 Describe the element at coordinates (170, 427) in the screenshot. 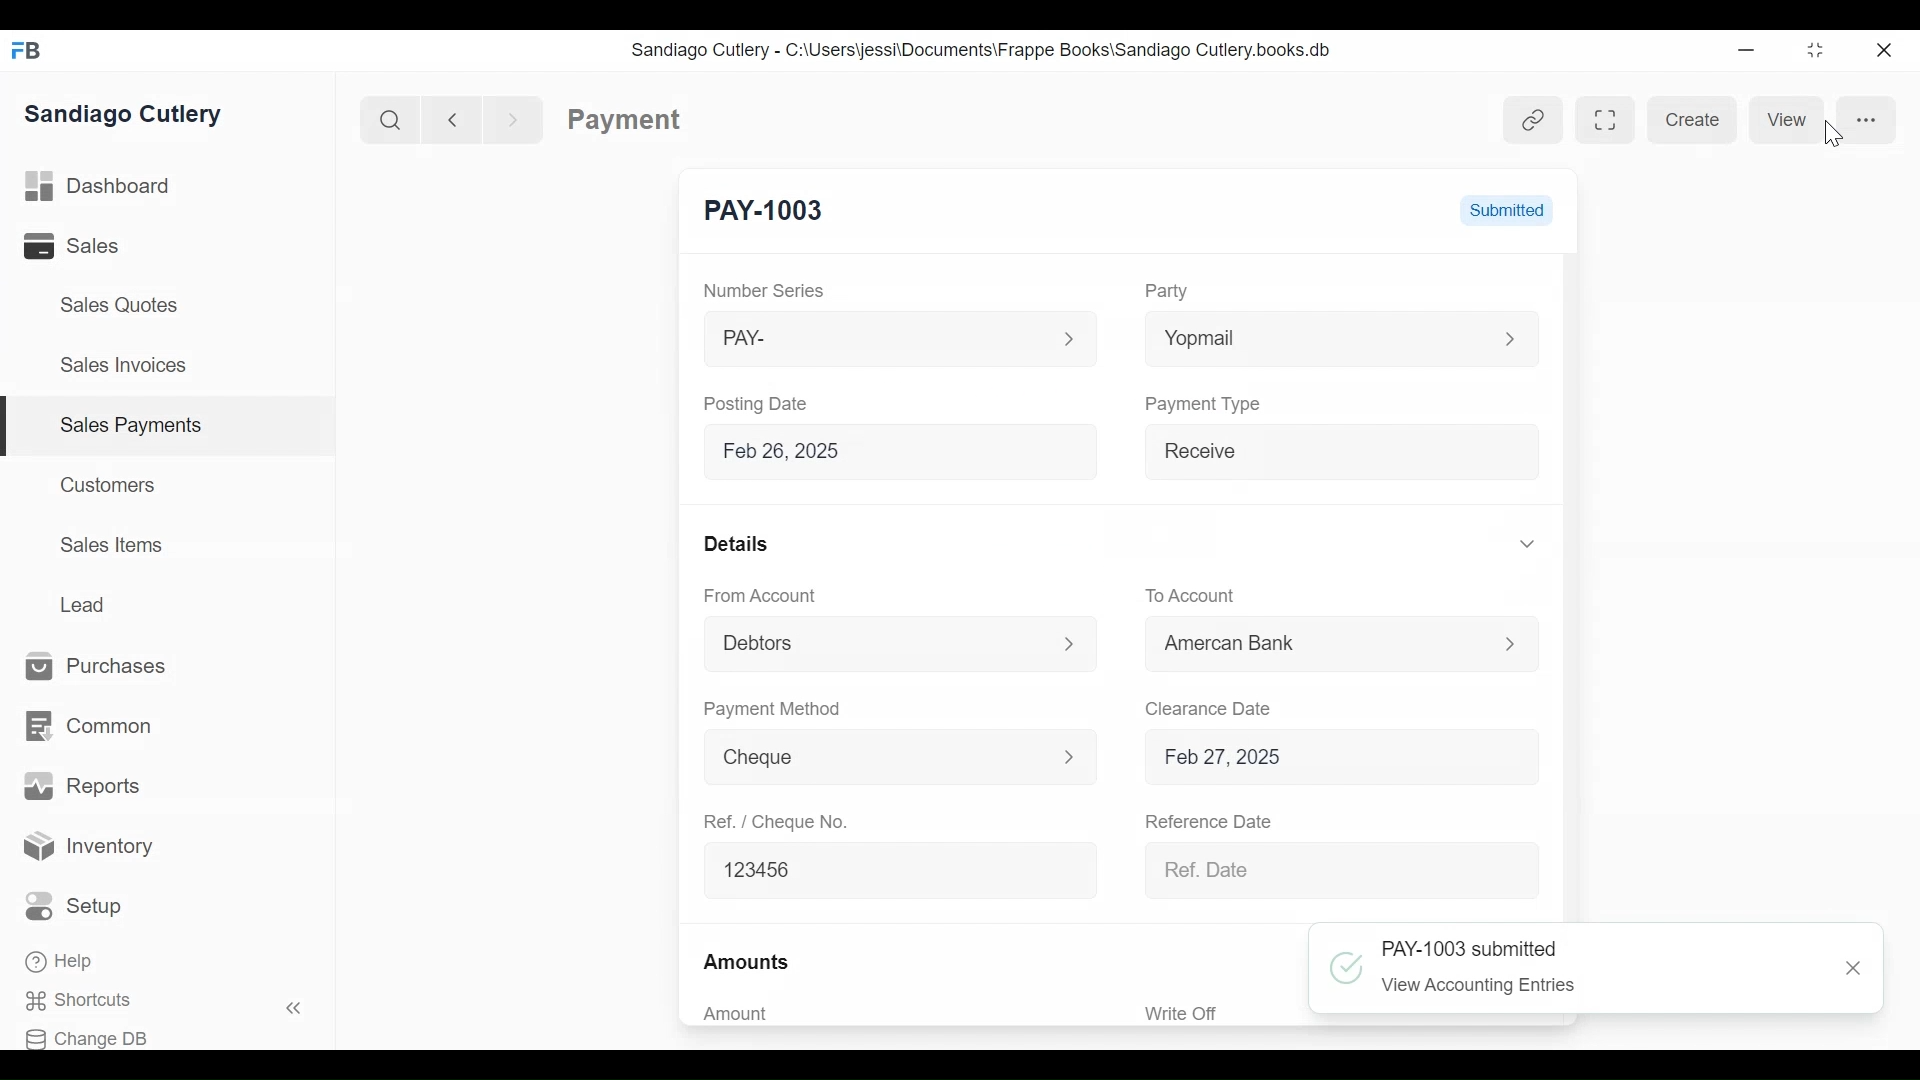

I see `| Sales Payments` at that location.